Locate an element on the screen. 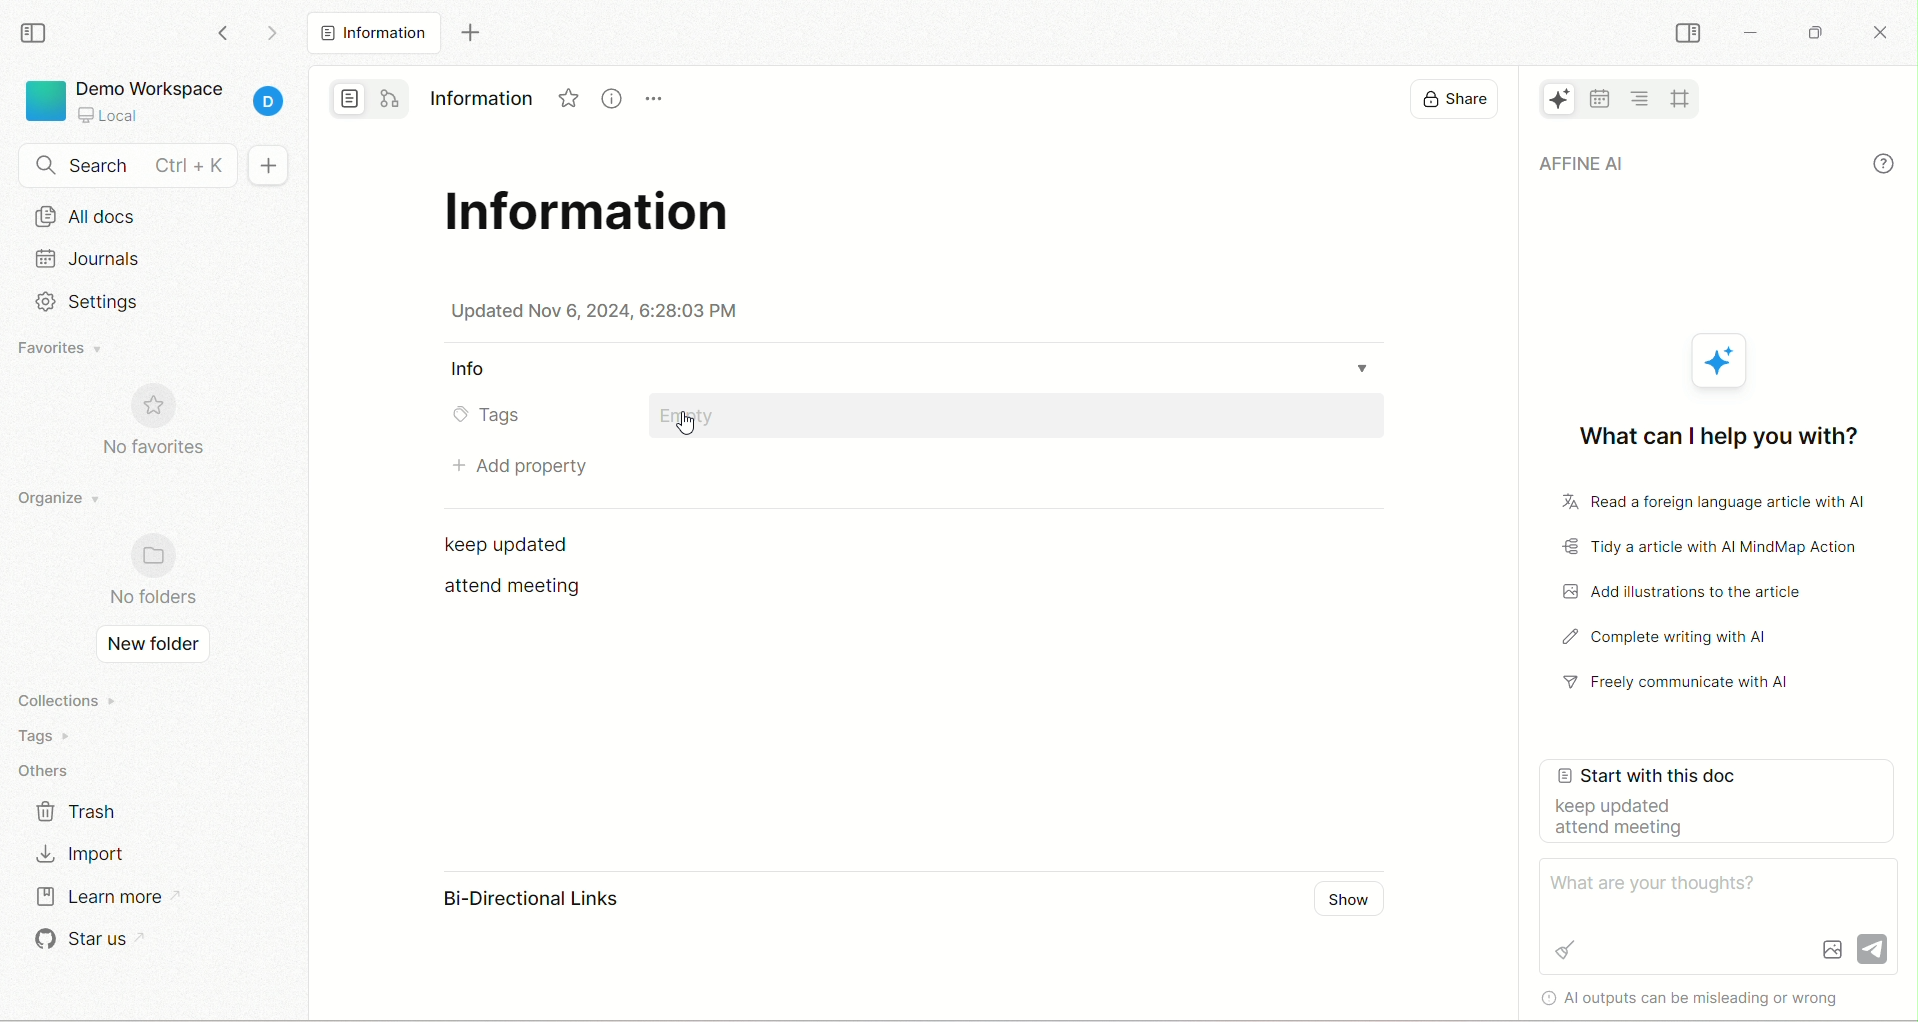 This screenshot has width=1918, height=1022. local is located at coordinates (107, 115).